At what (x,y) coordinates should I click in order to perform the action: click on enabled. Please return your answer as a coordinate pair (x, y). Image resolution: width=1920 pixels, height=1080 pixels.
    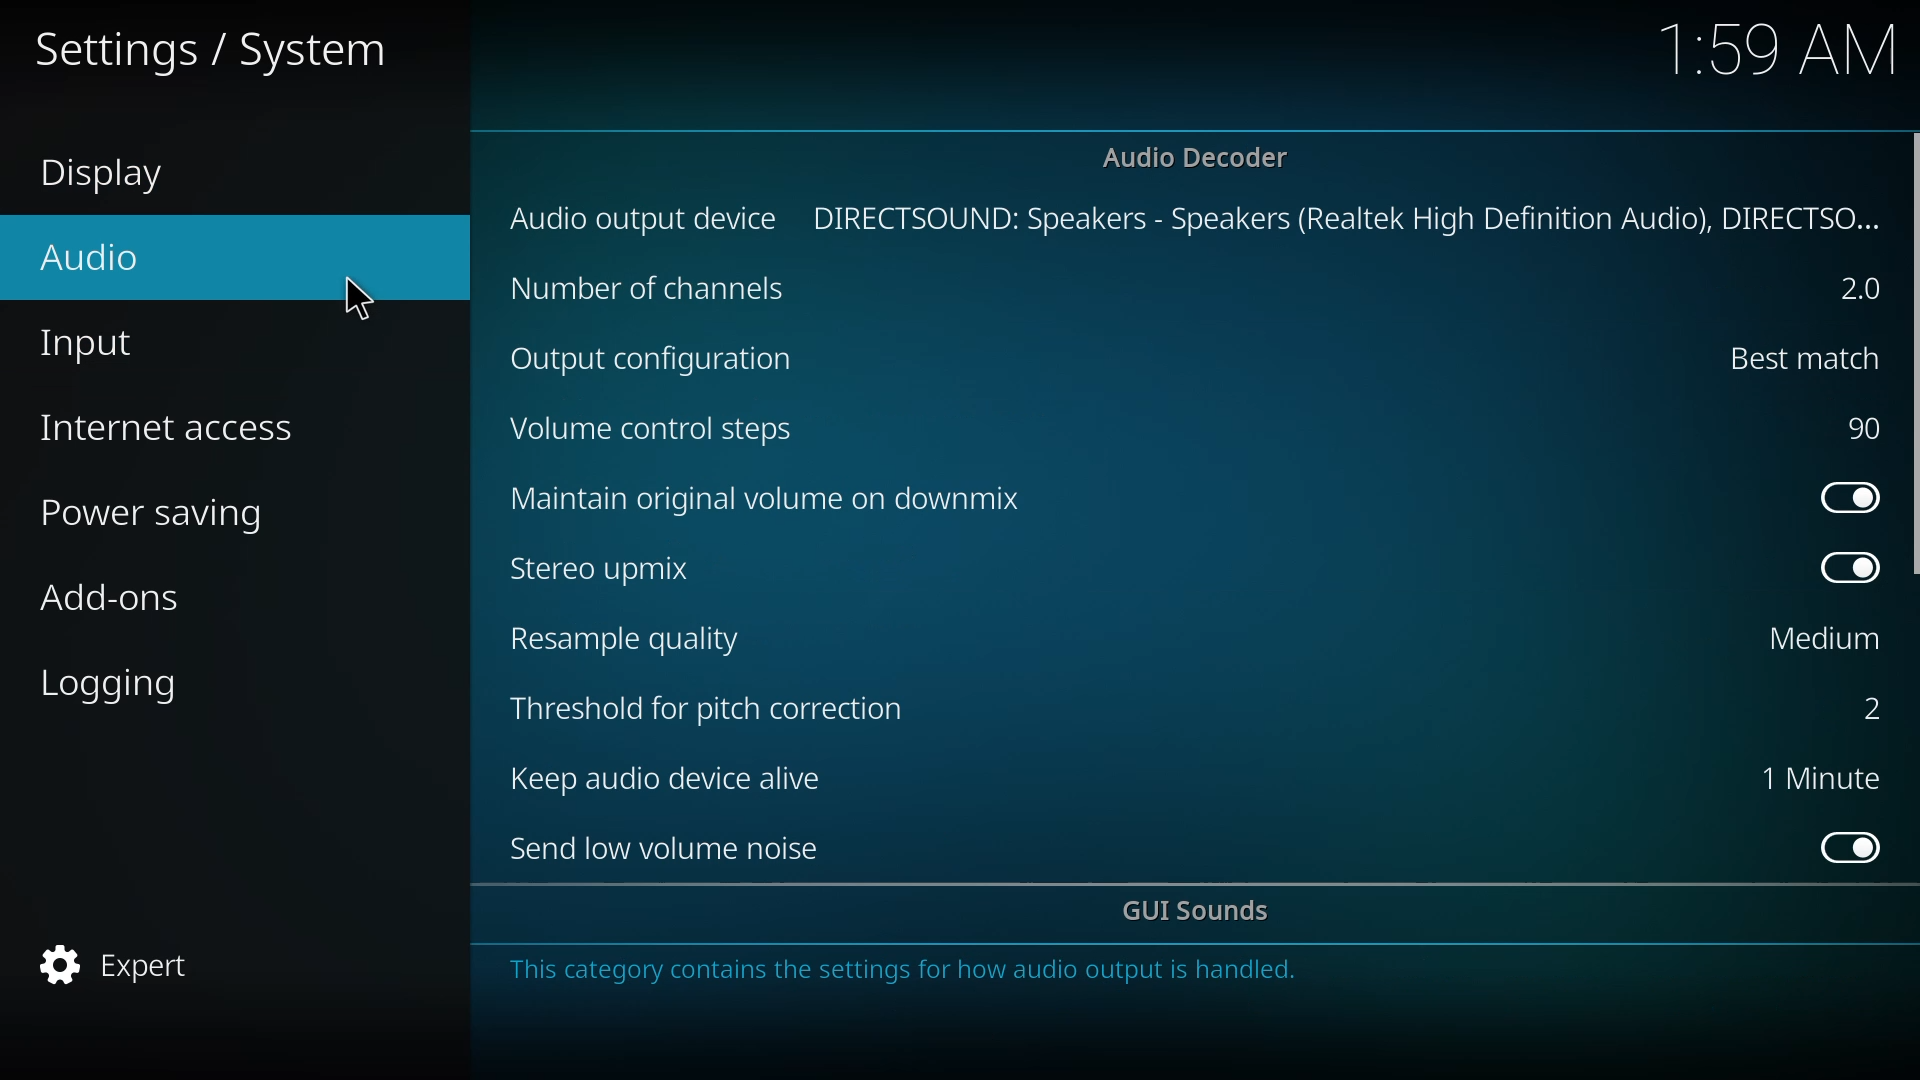
    Looking at the image, I should click on (1842, 567).